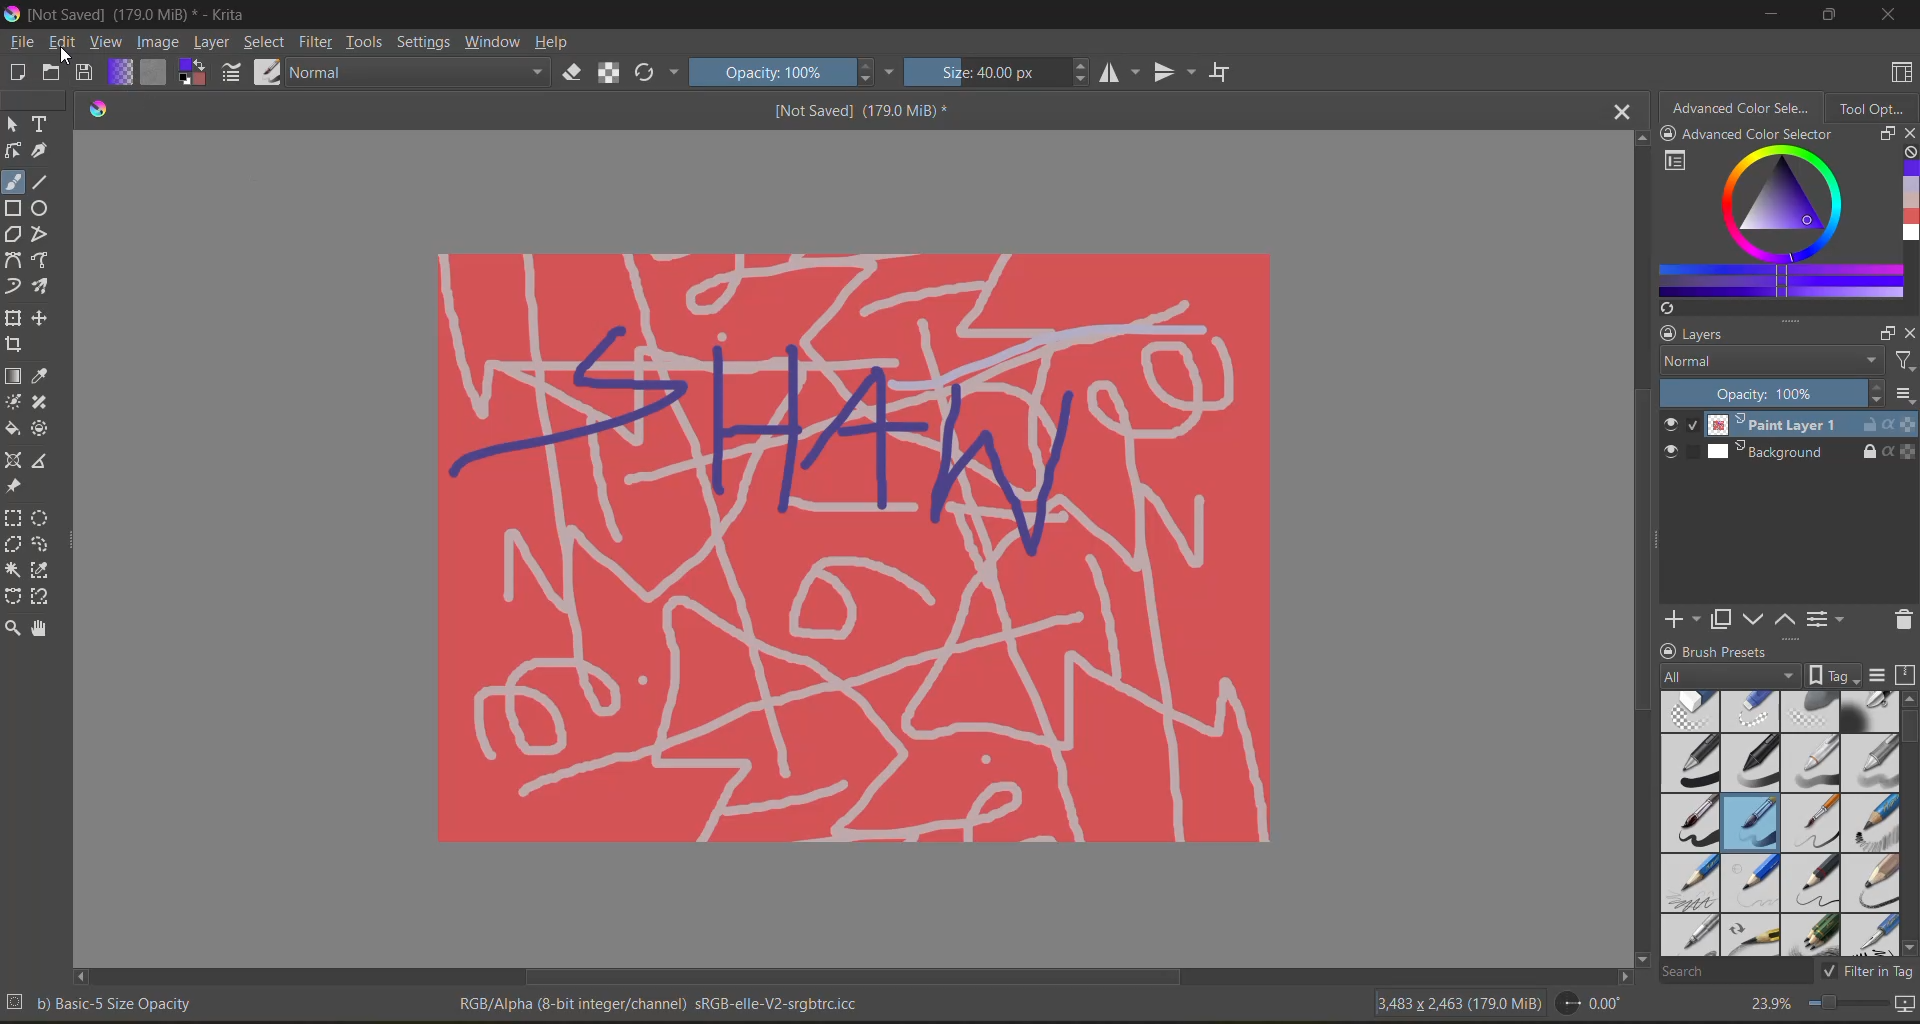 This screenshot has height=1024, width=1920. What do you see at coordinates (14, 376) in the screenshot?
I see `draw a gradient` at bounding box center [14, 376].